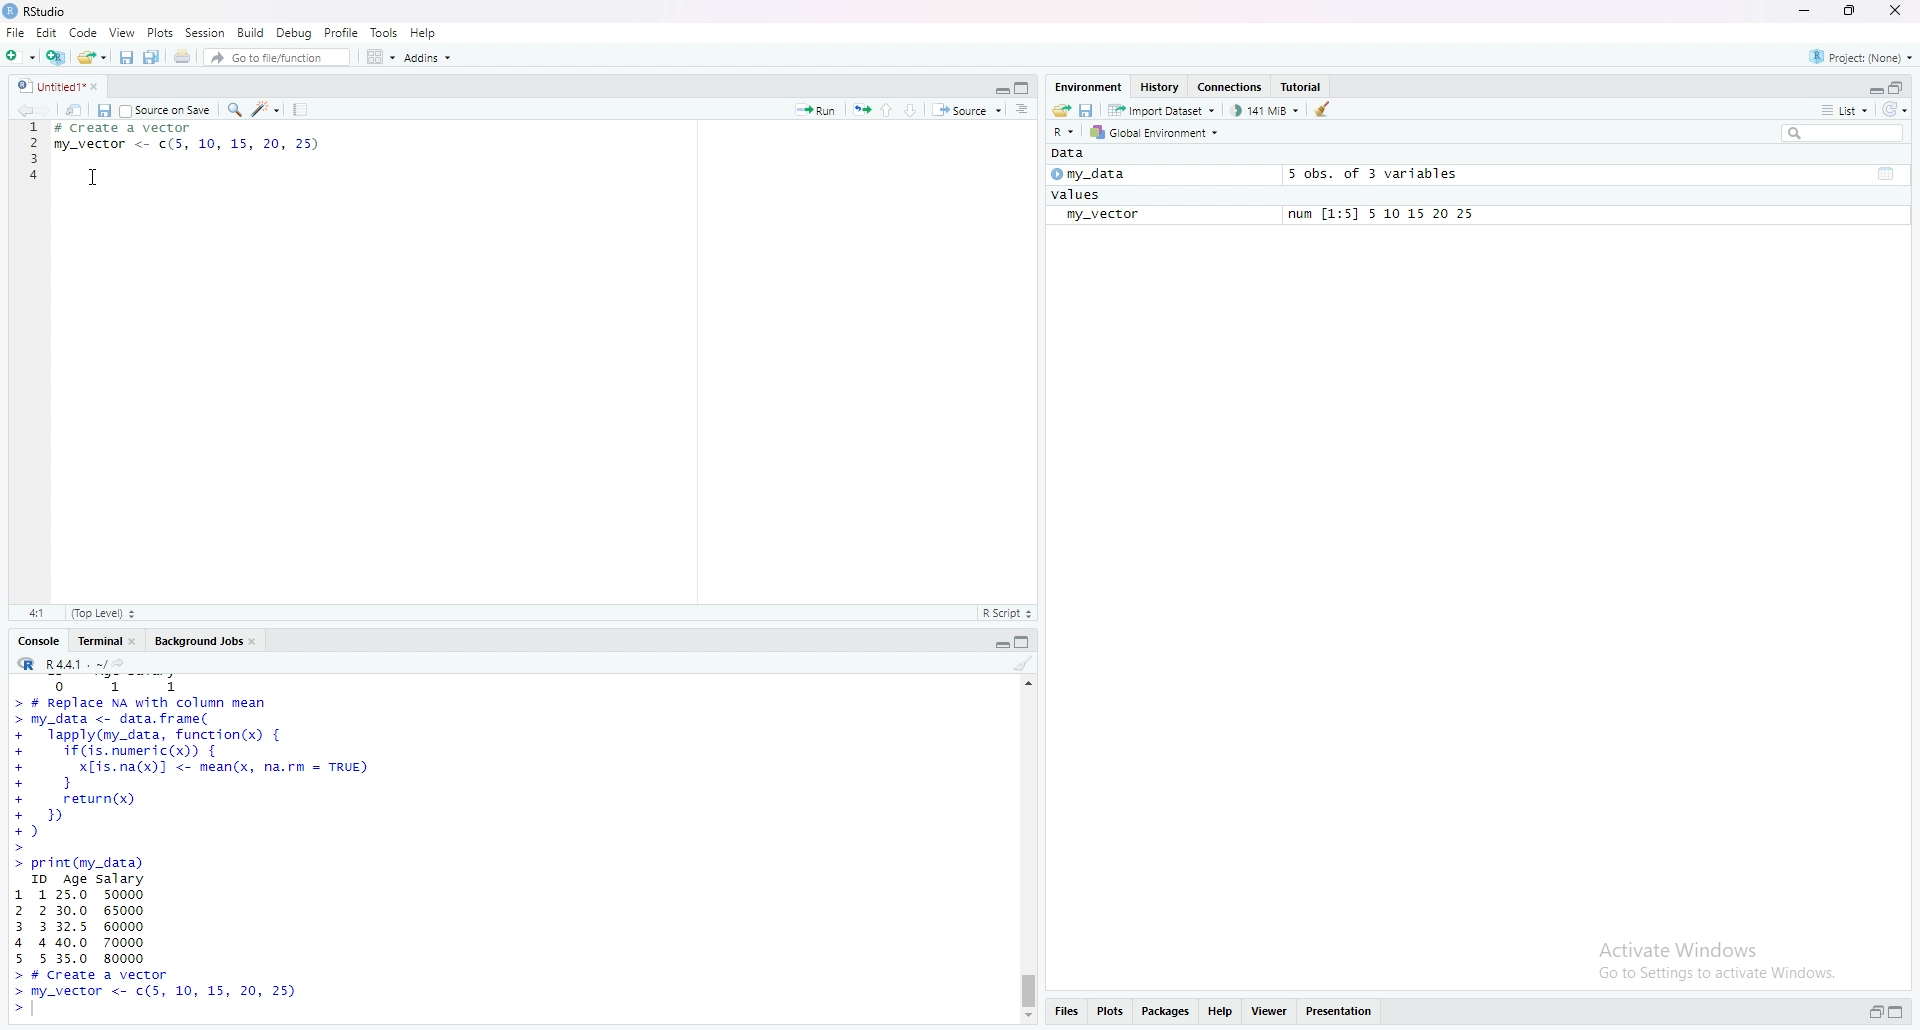 The image size is (1920, 1030). I want to click on show document online, so click(1028, 111).